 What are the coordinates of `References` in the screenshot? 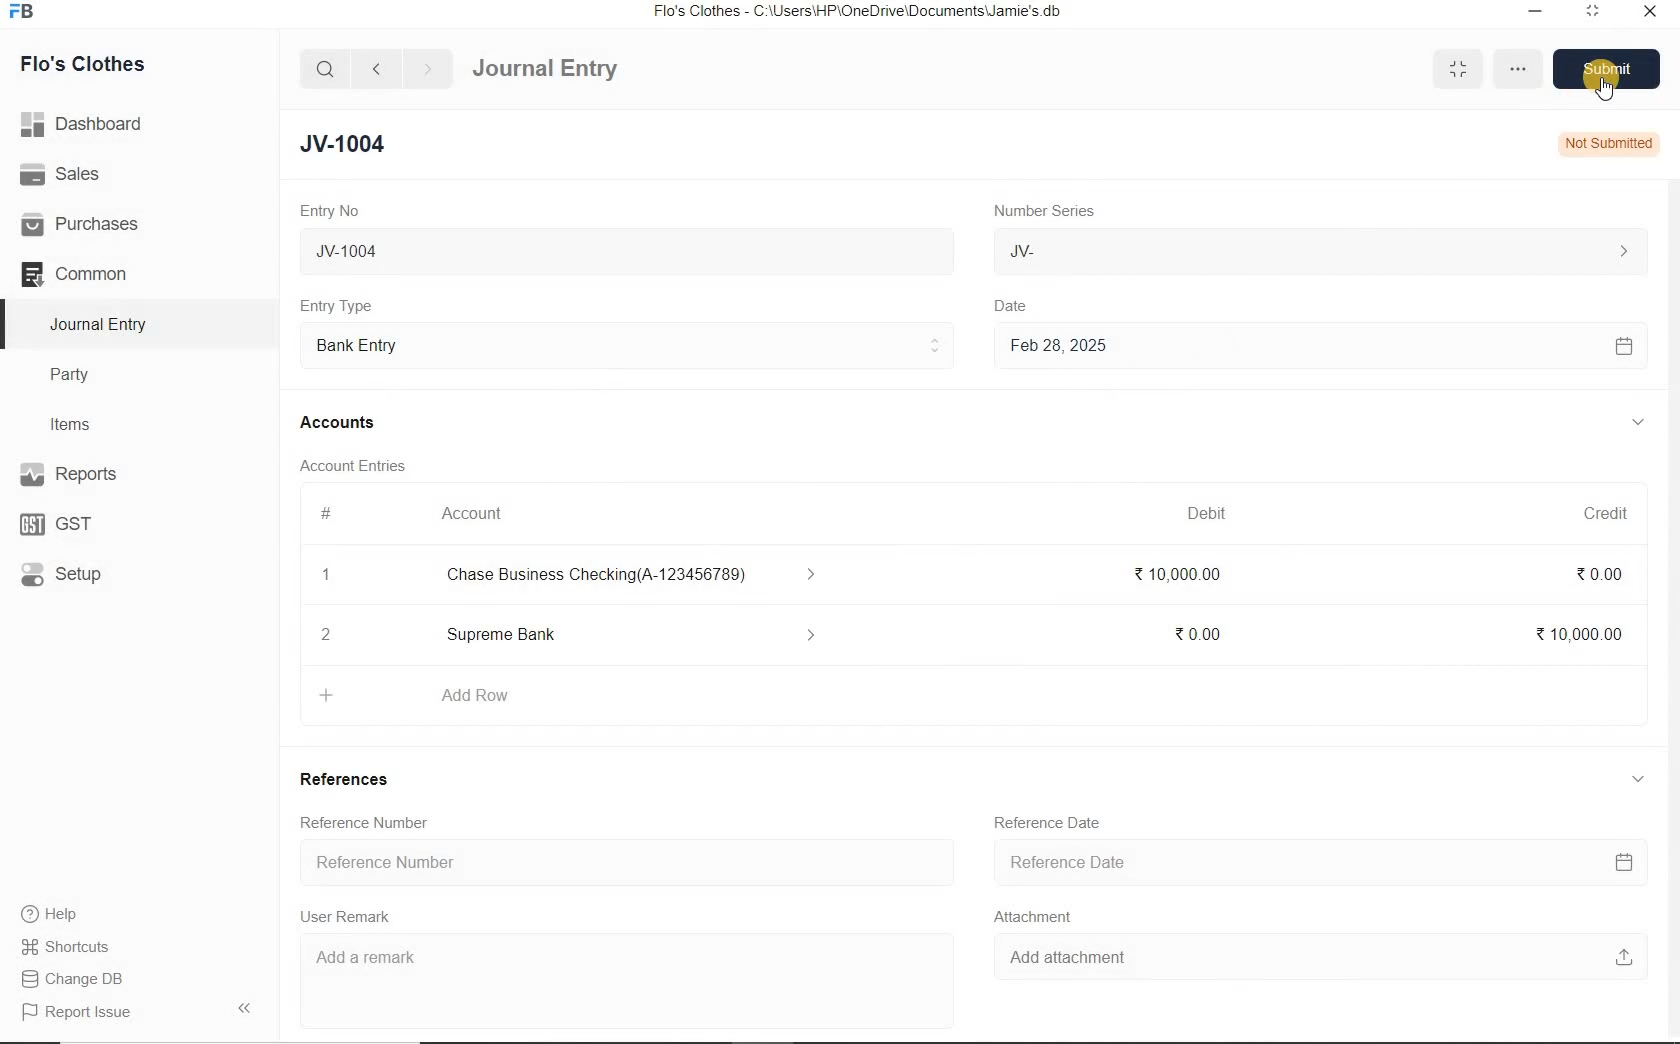 It's located at (351, 779).